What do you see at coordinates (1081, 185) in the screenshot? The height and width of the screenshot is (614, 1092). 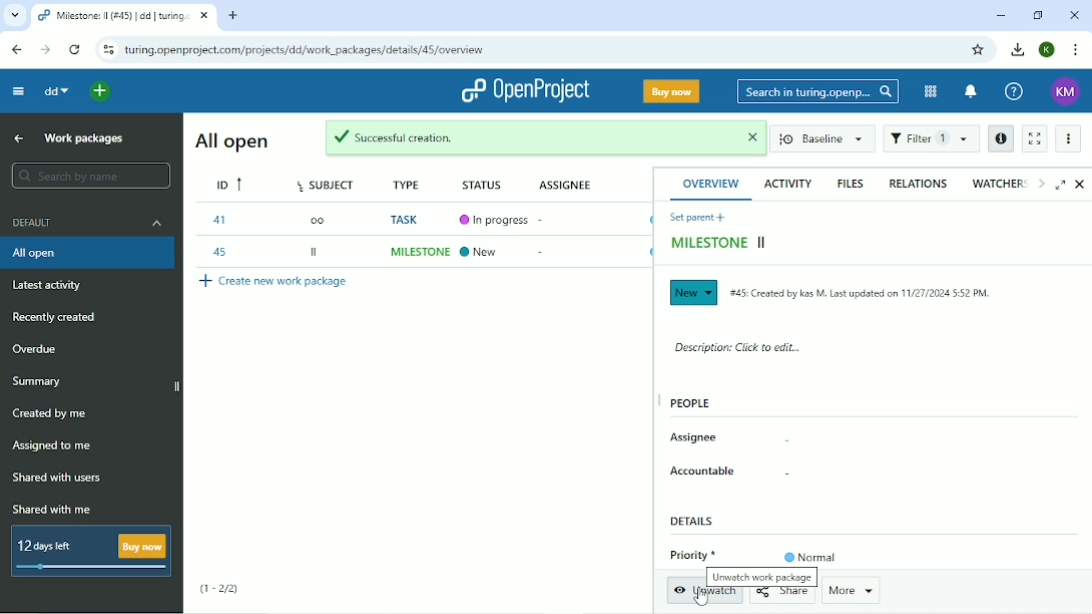 I see `Close` at bounding box center [1081, 185].